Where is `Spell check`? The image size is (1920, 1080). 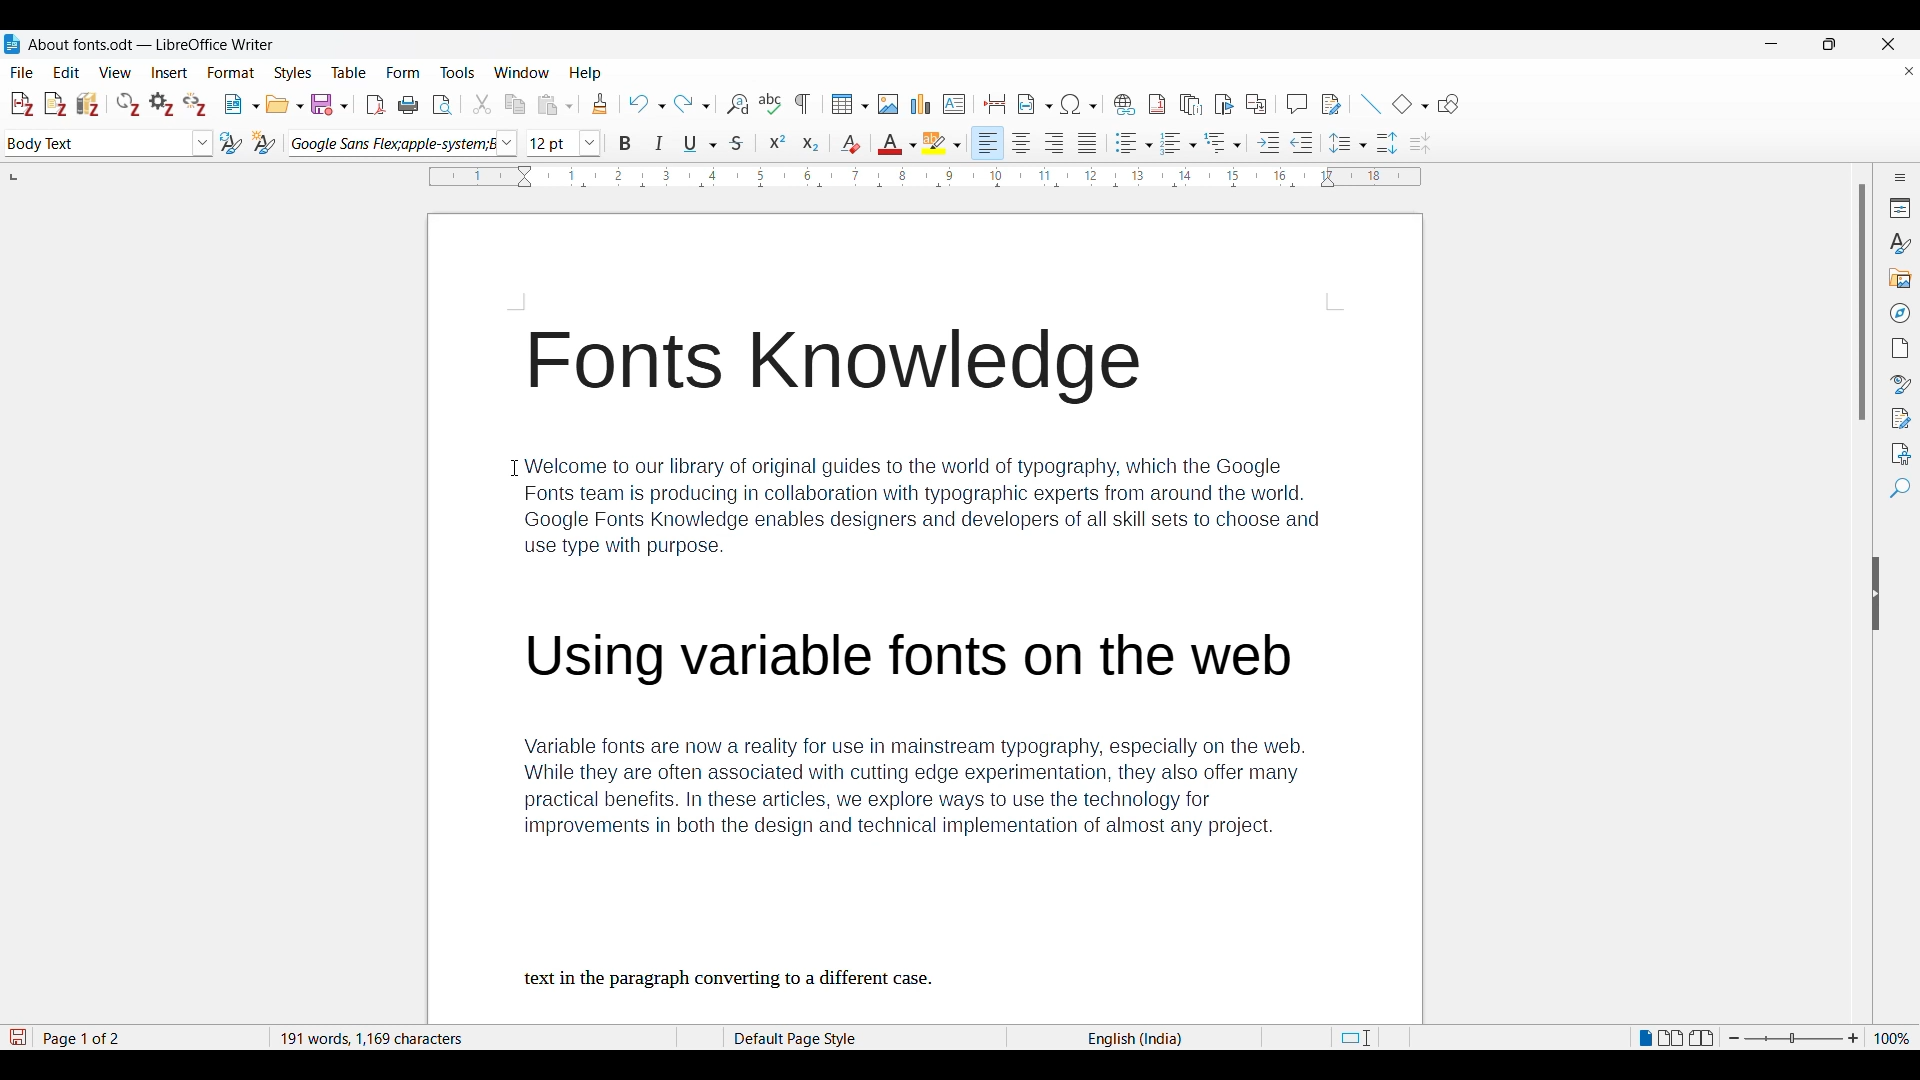 Spell check is located at coordinates (770, 103).